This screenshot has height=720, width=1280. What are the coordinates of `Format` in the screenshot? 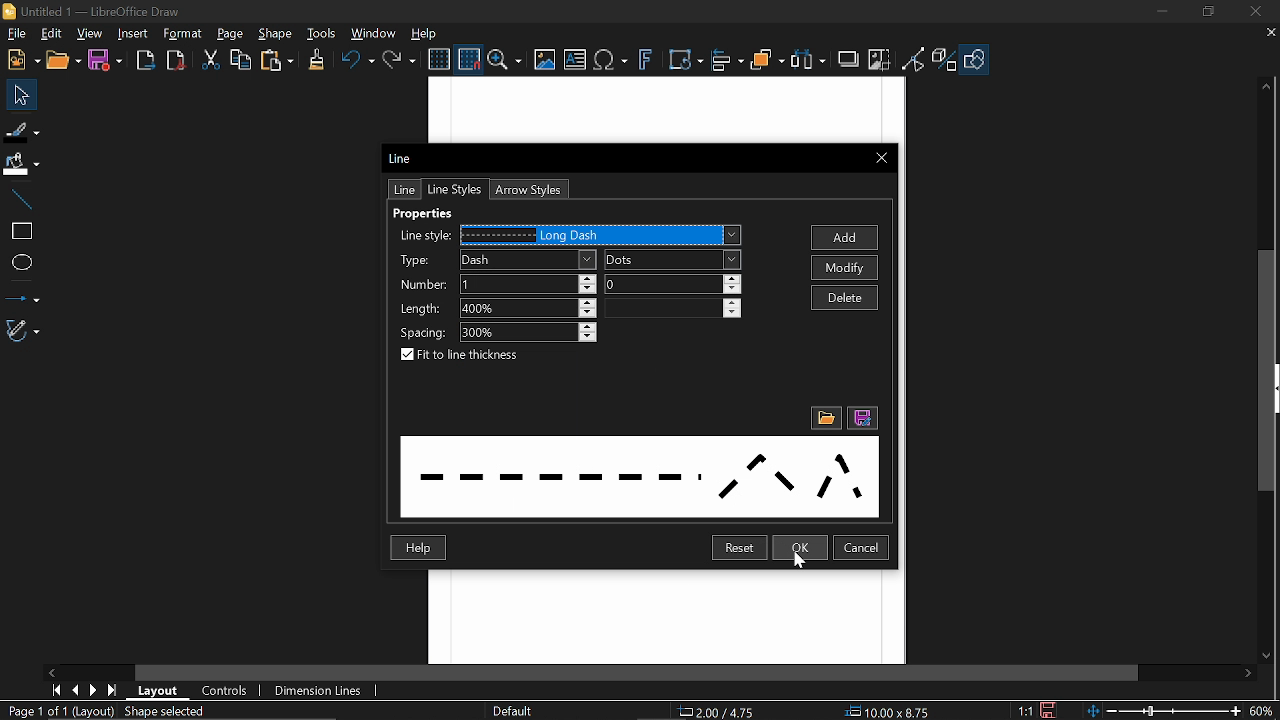 It's located at (183, 34).